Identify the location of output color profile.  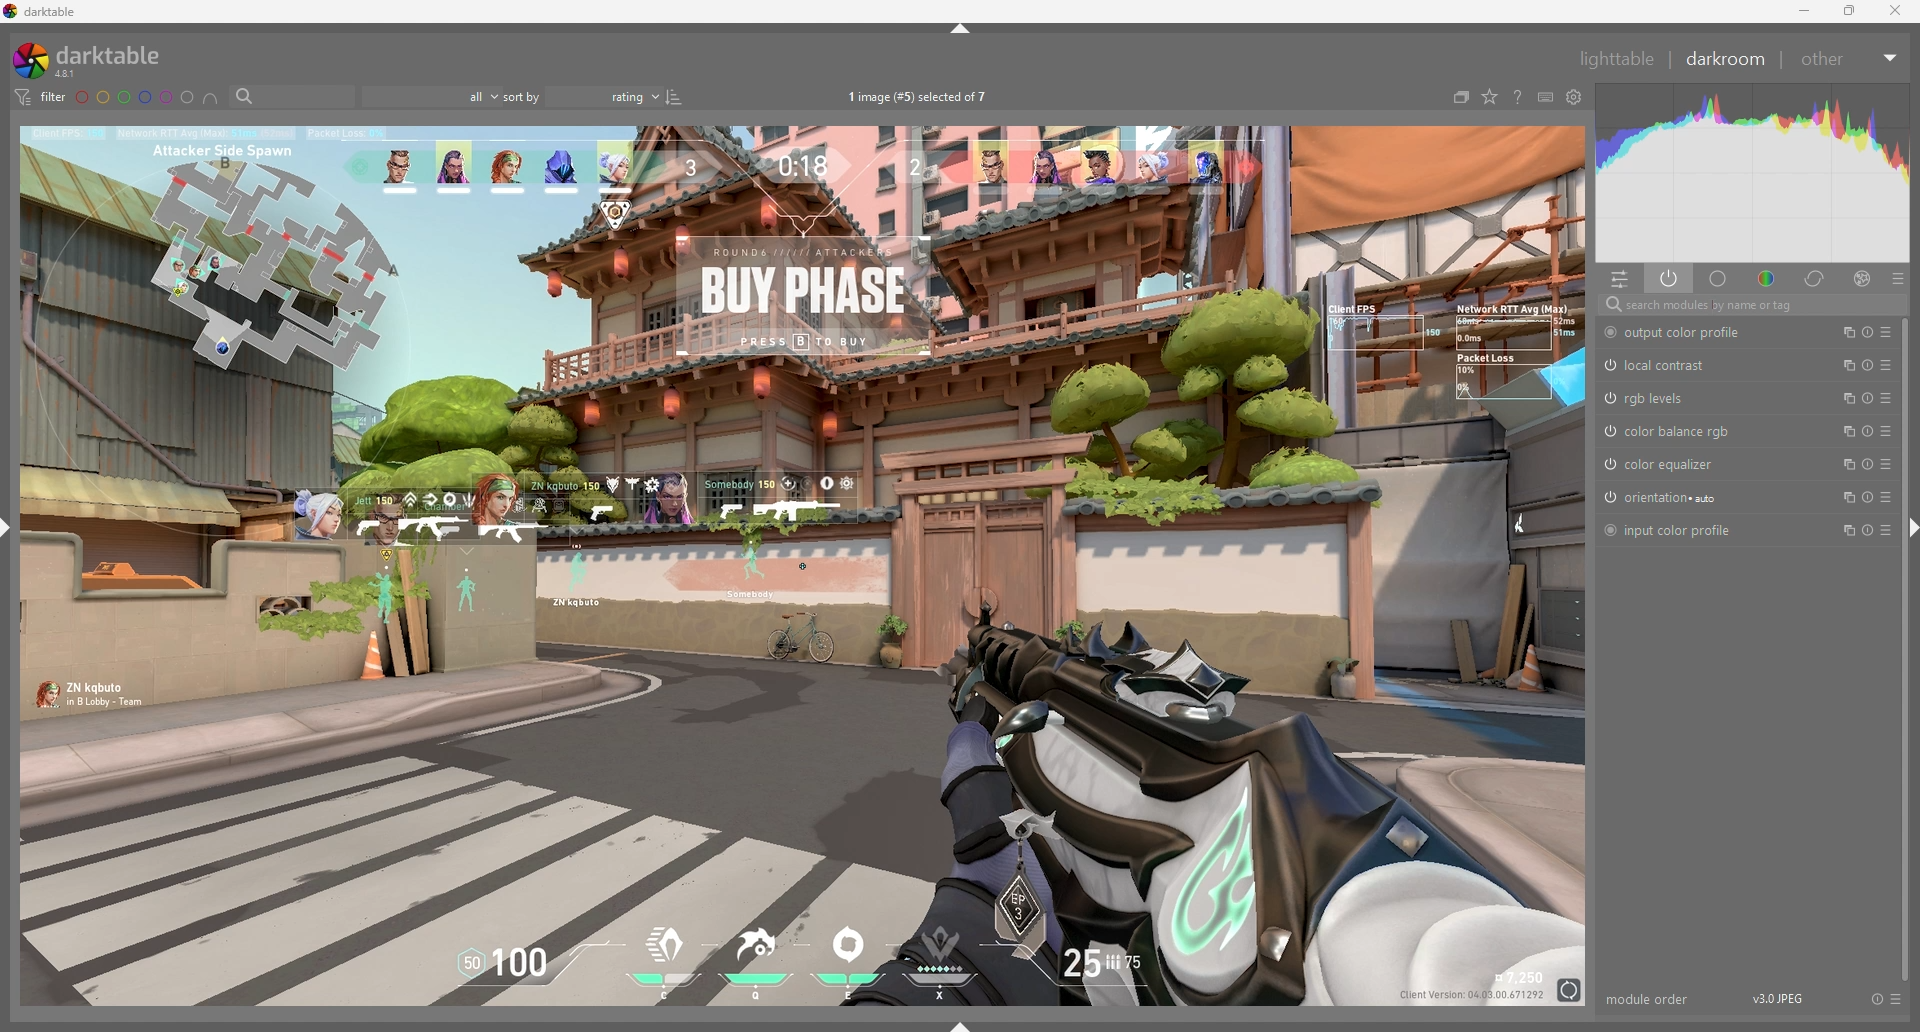
(1685, 334).